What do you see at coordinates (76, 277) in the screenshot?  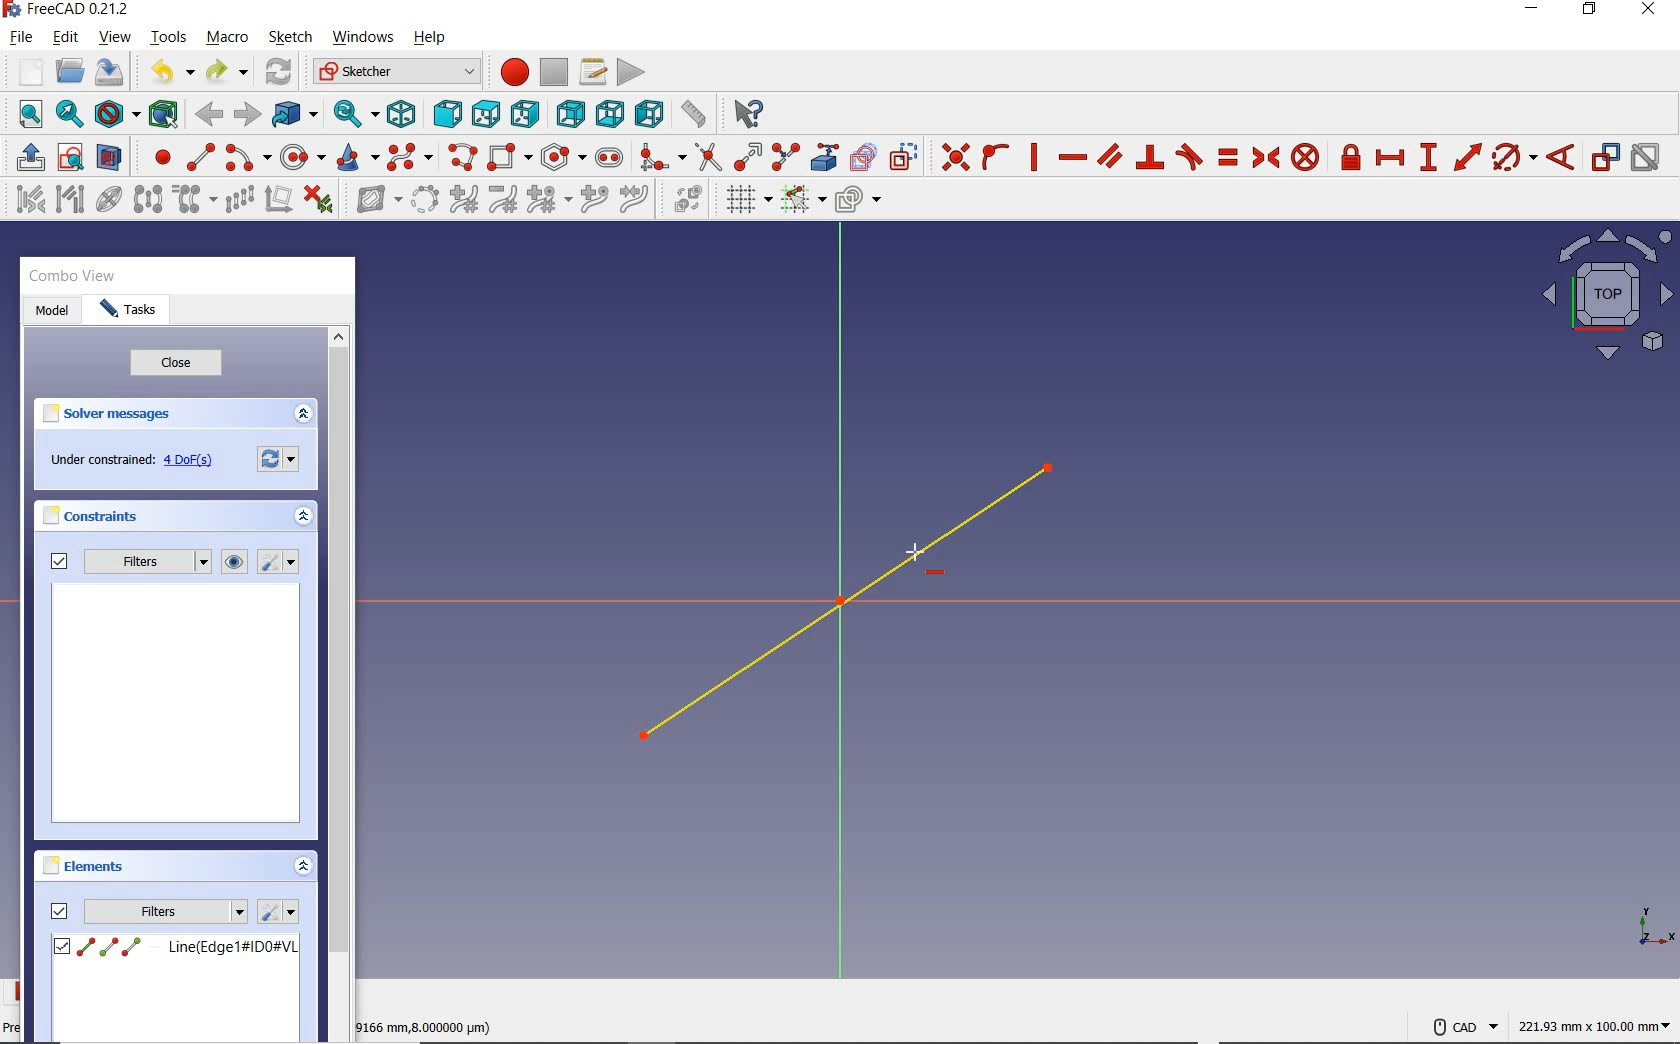 I see `COMBO VIEW` at bounding box center [76, 277].